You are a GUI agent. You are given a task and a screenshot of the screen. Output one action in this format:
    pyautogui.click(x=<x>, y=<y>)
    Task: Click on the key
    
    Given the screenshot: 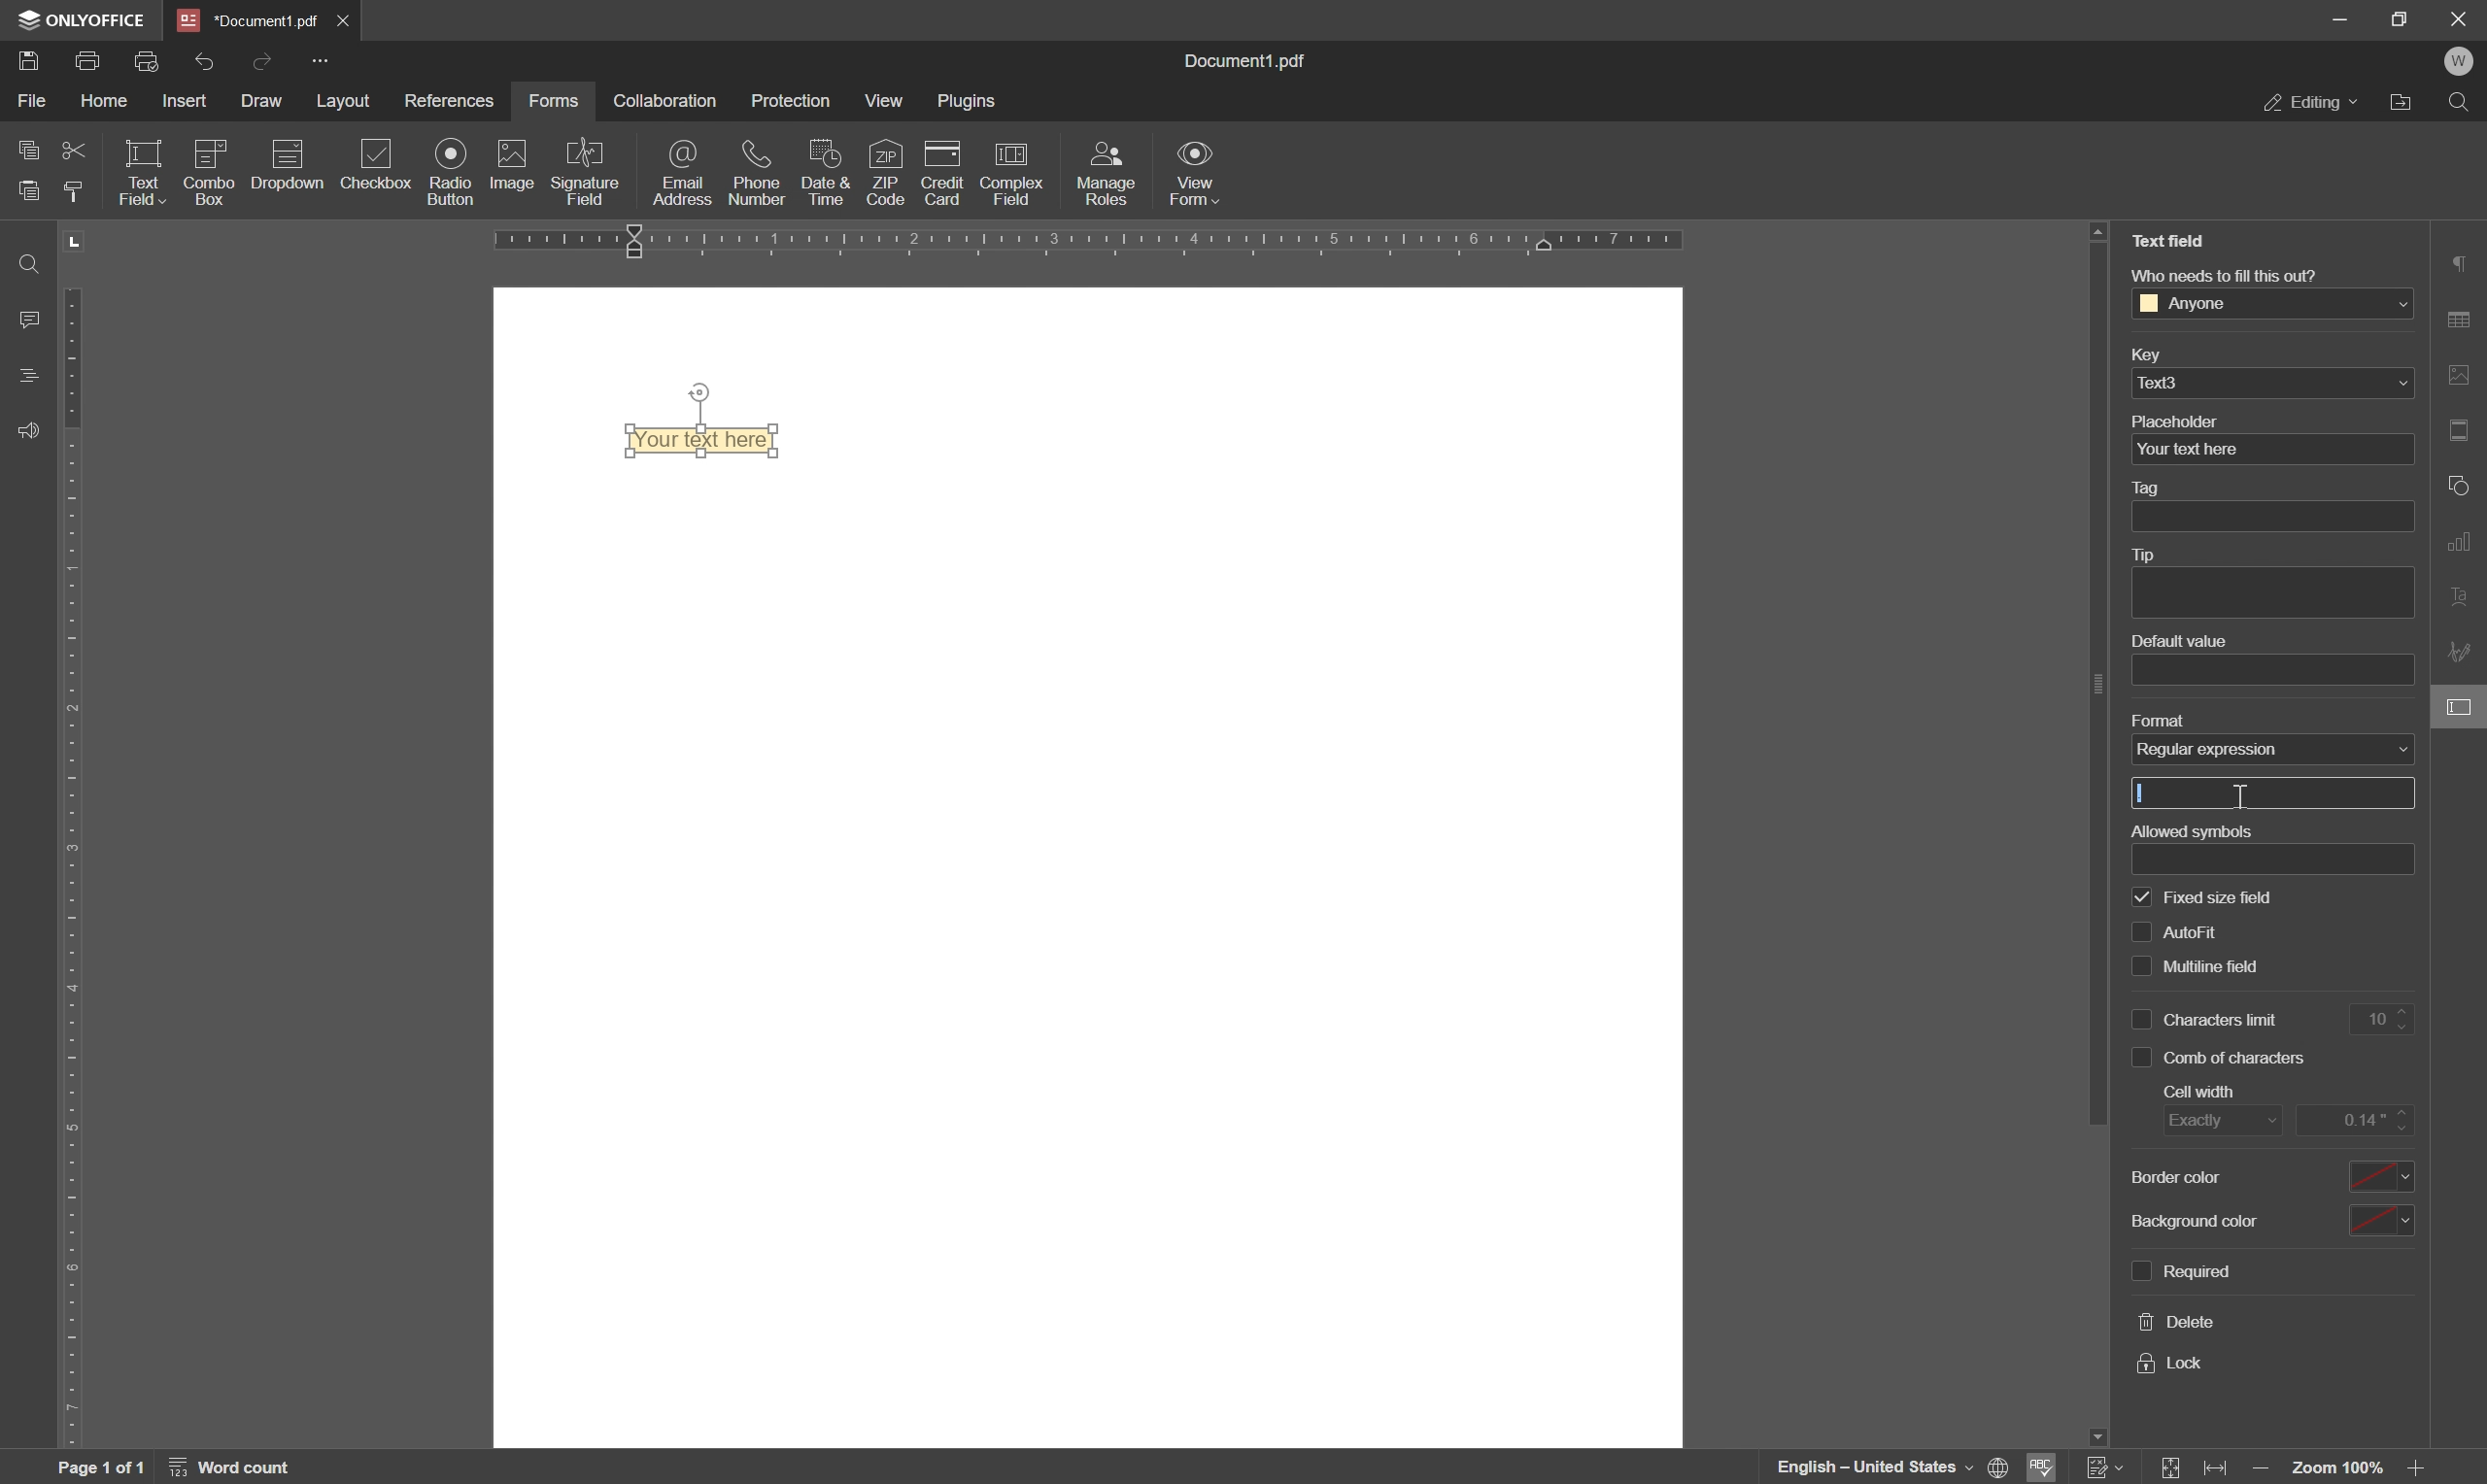 What is the action you would take?
    pyautogui.click(x=2142, y=357)
    